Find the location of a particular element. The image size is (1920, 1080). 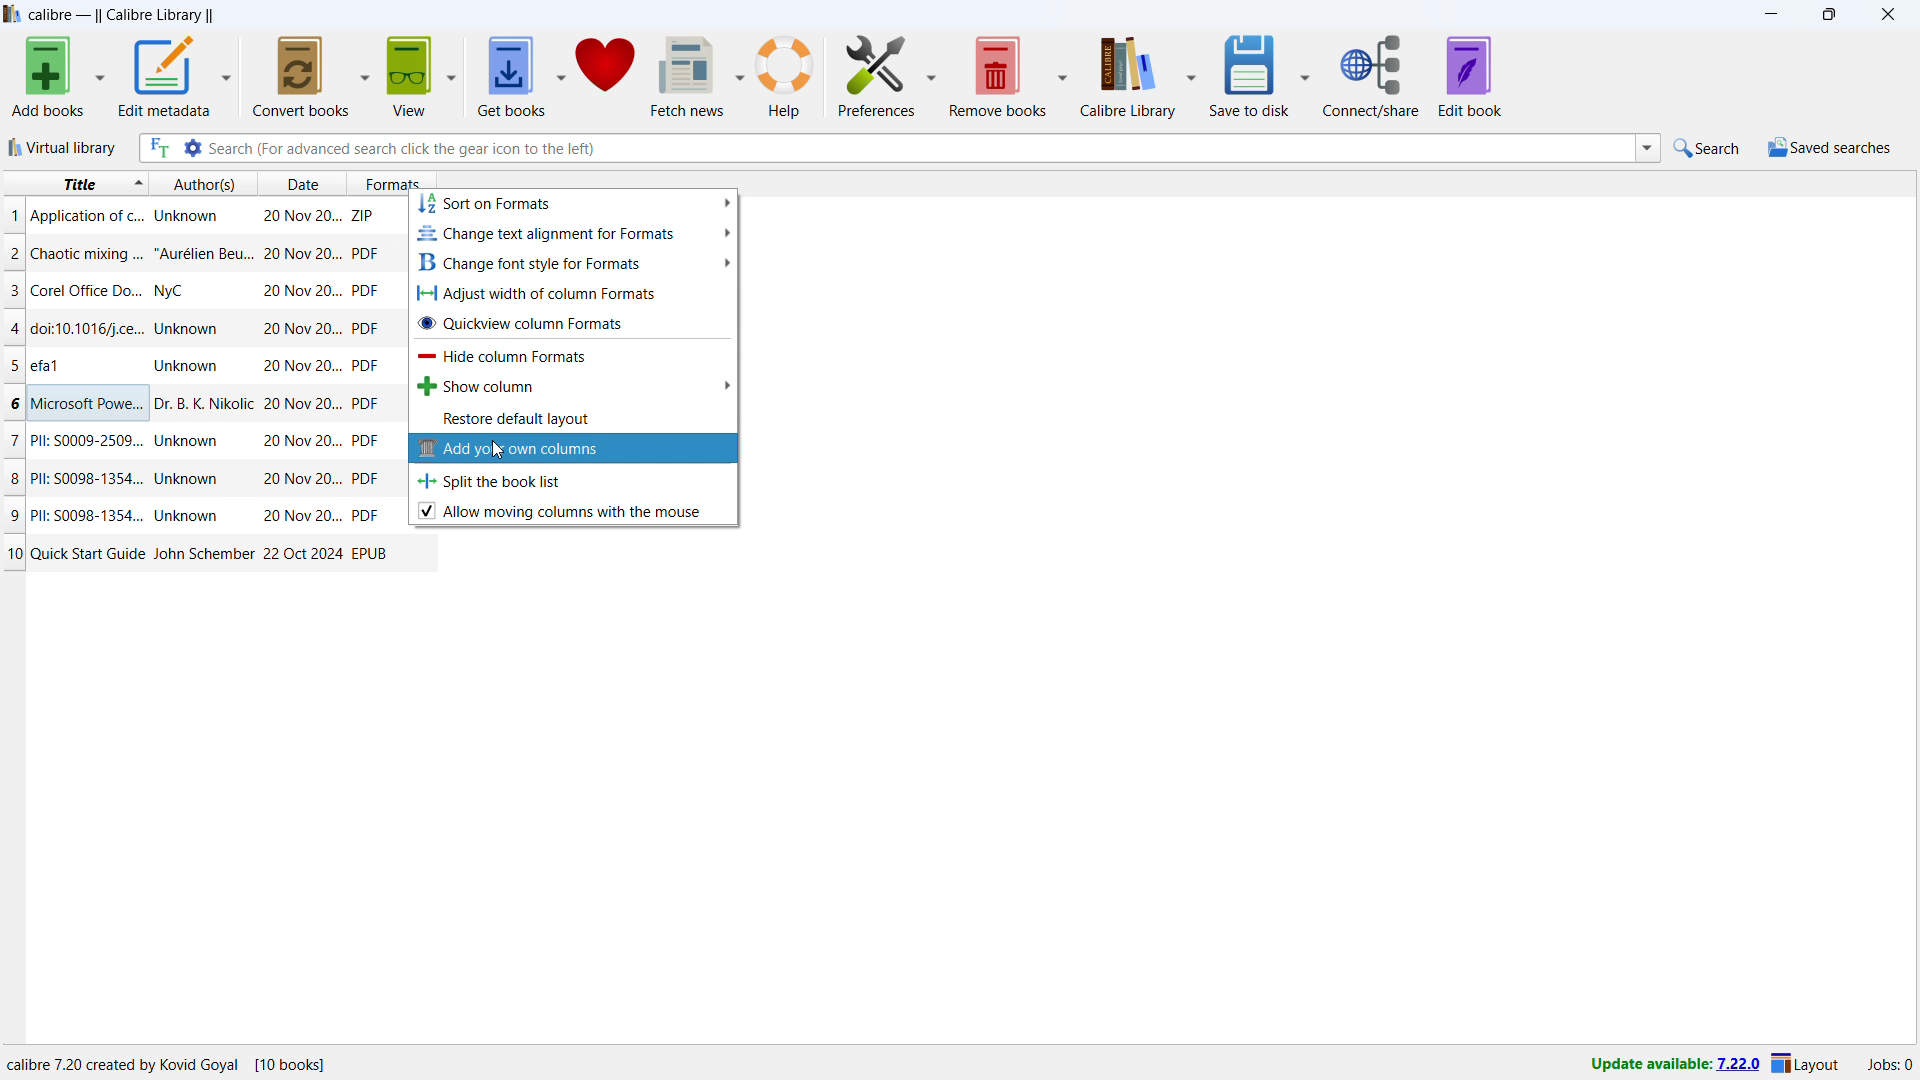

date is located at coordinates (302, 329).